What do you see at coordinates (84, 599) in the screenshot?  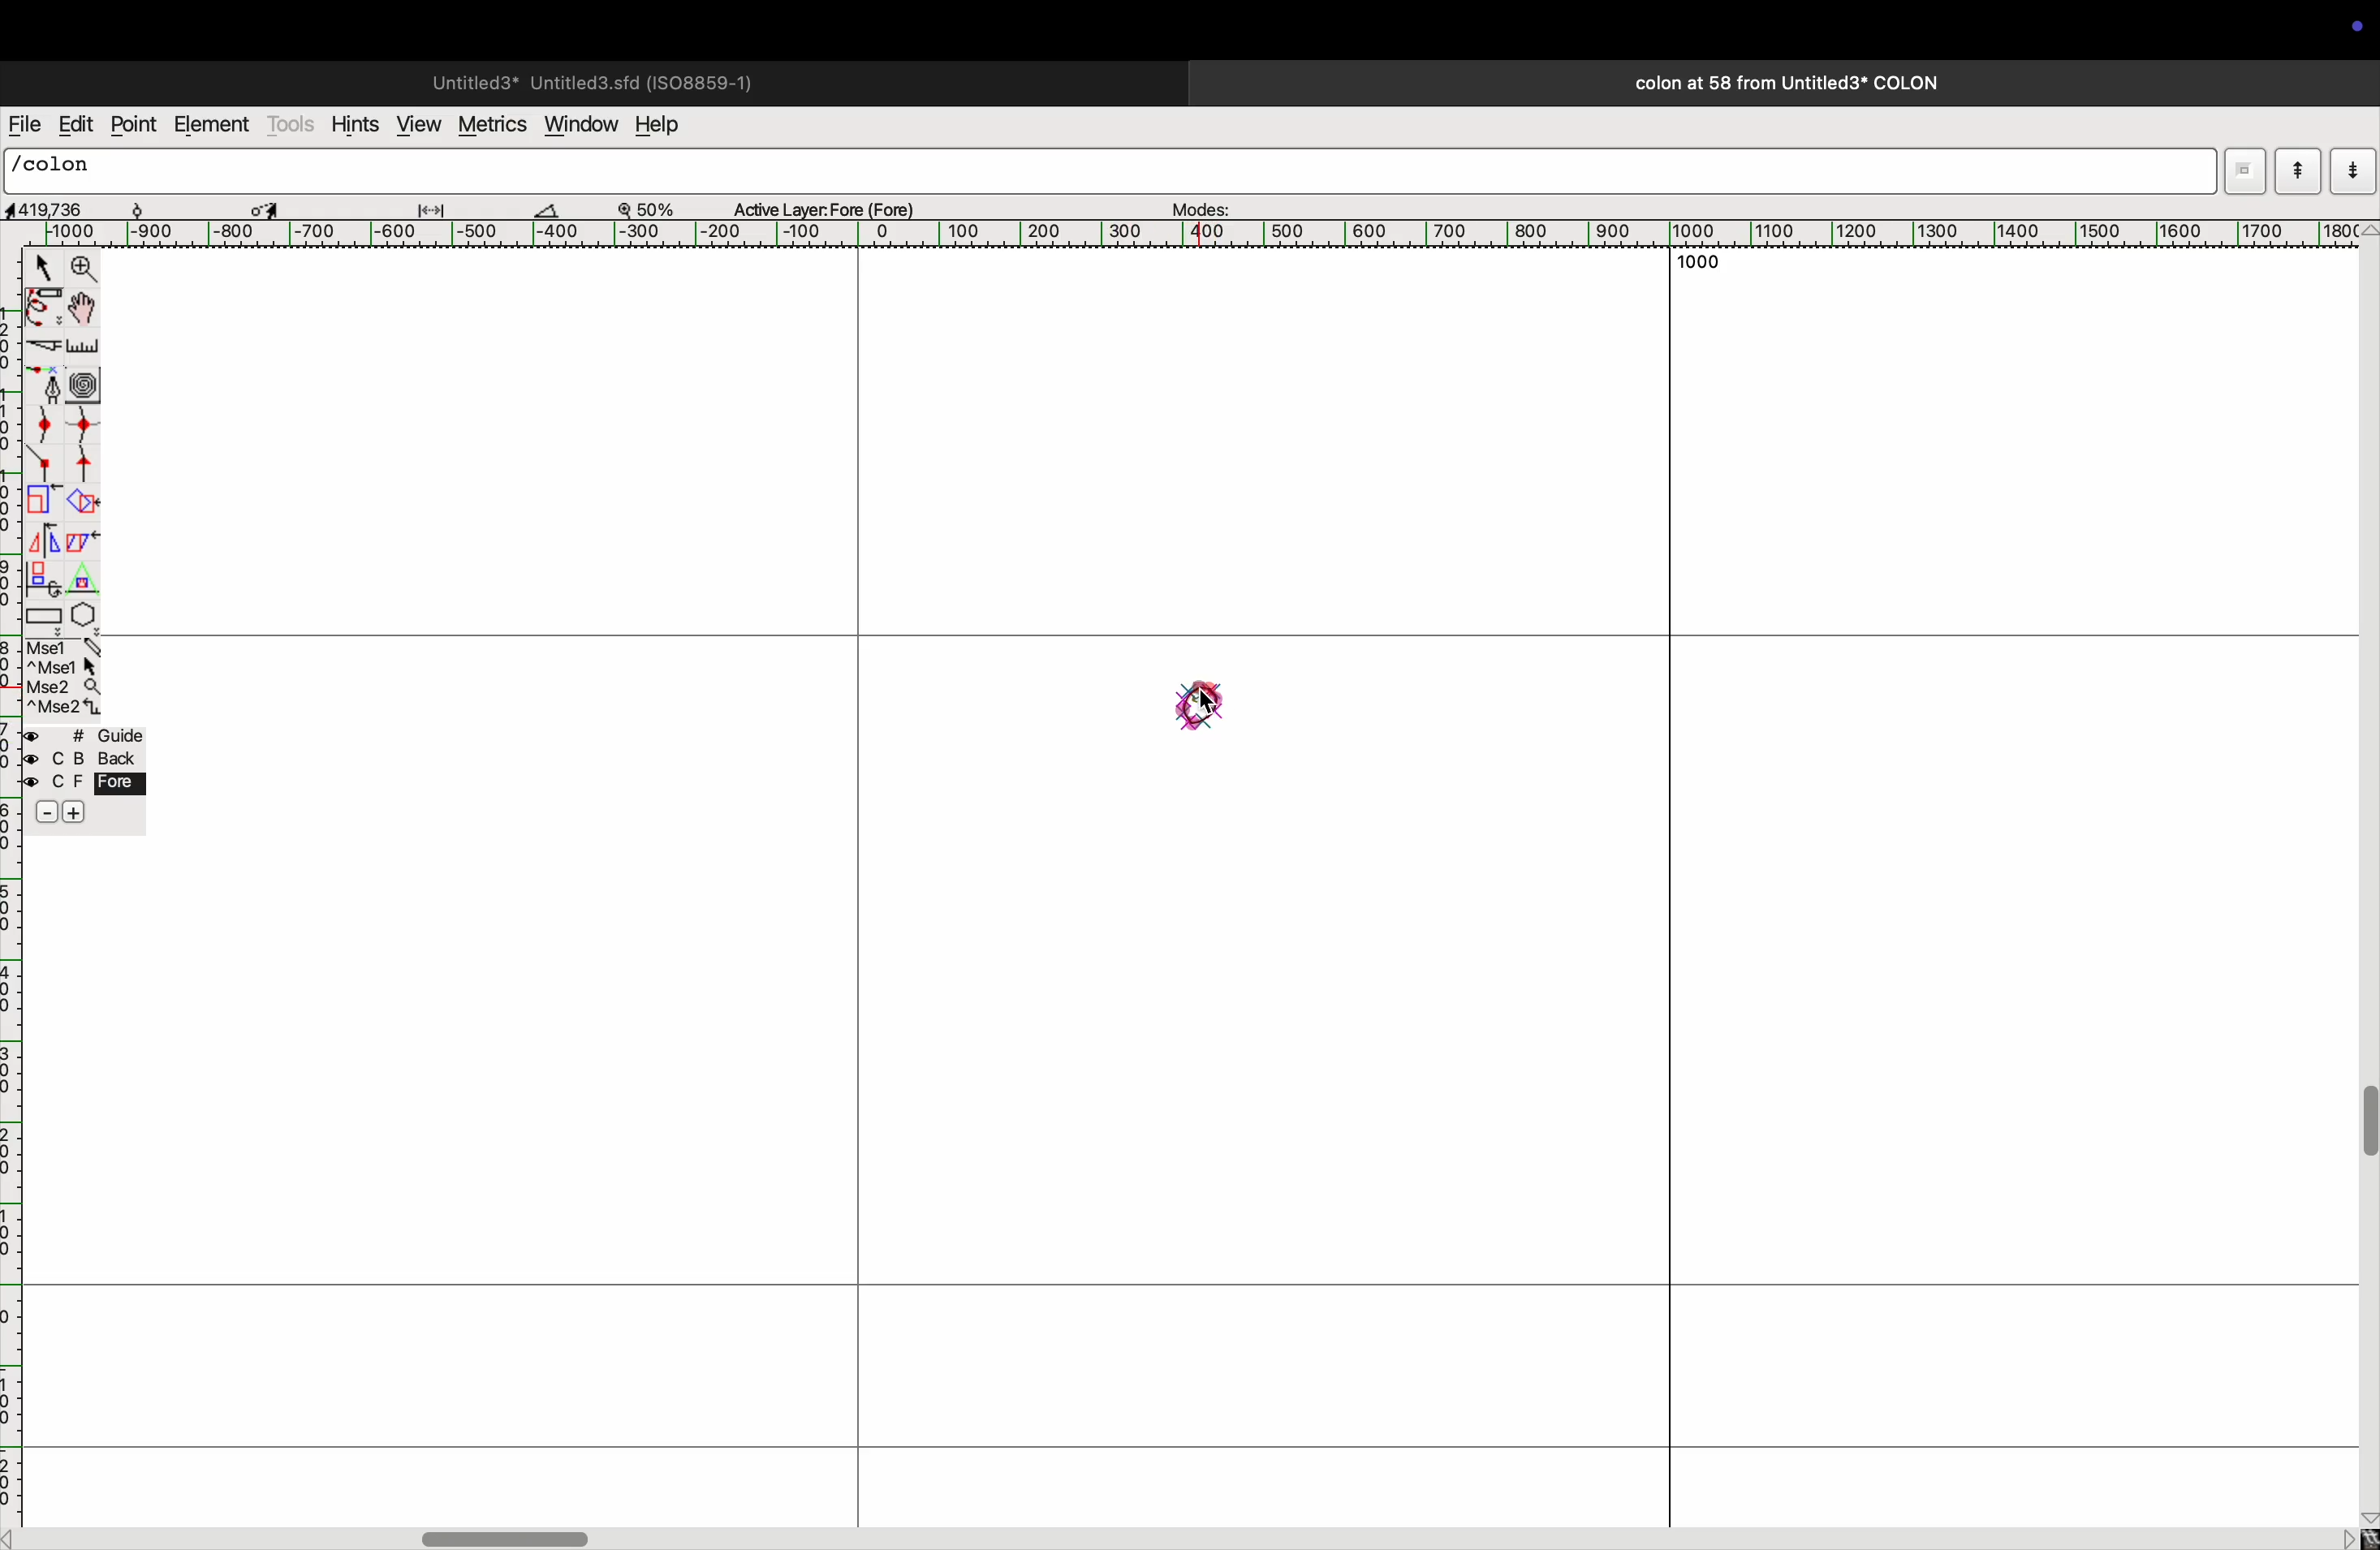 I see `pentagon` at bounding box center [84, 599].